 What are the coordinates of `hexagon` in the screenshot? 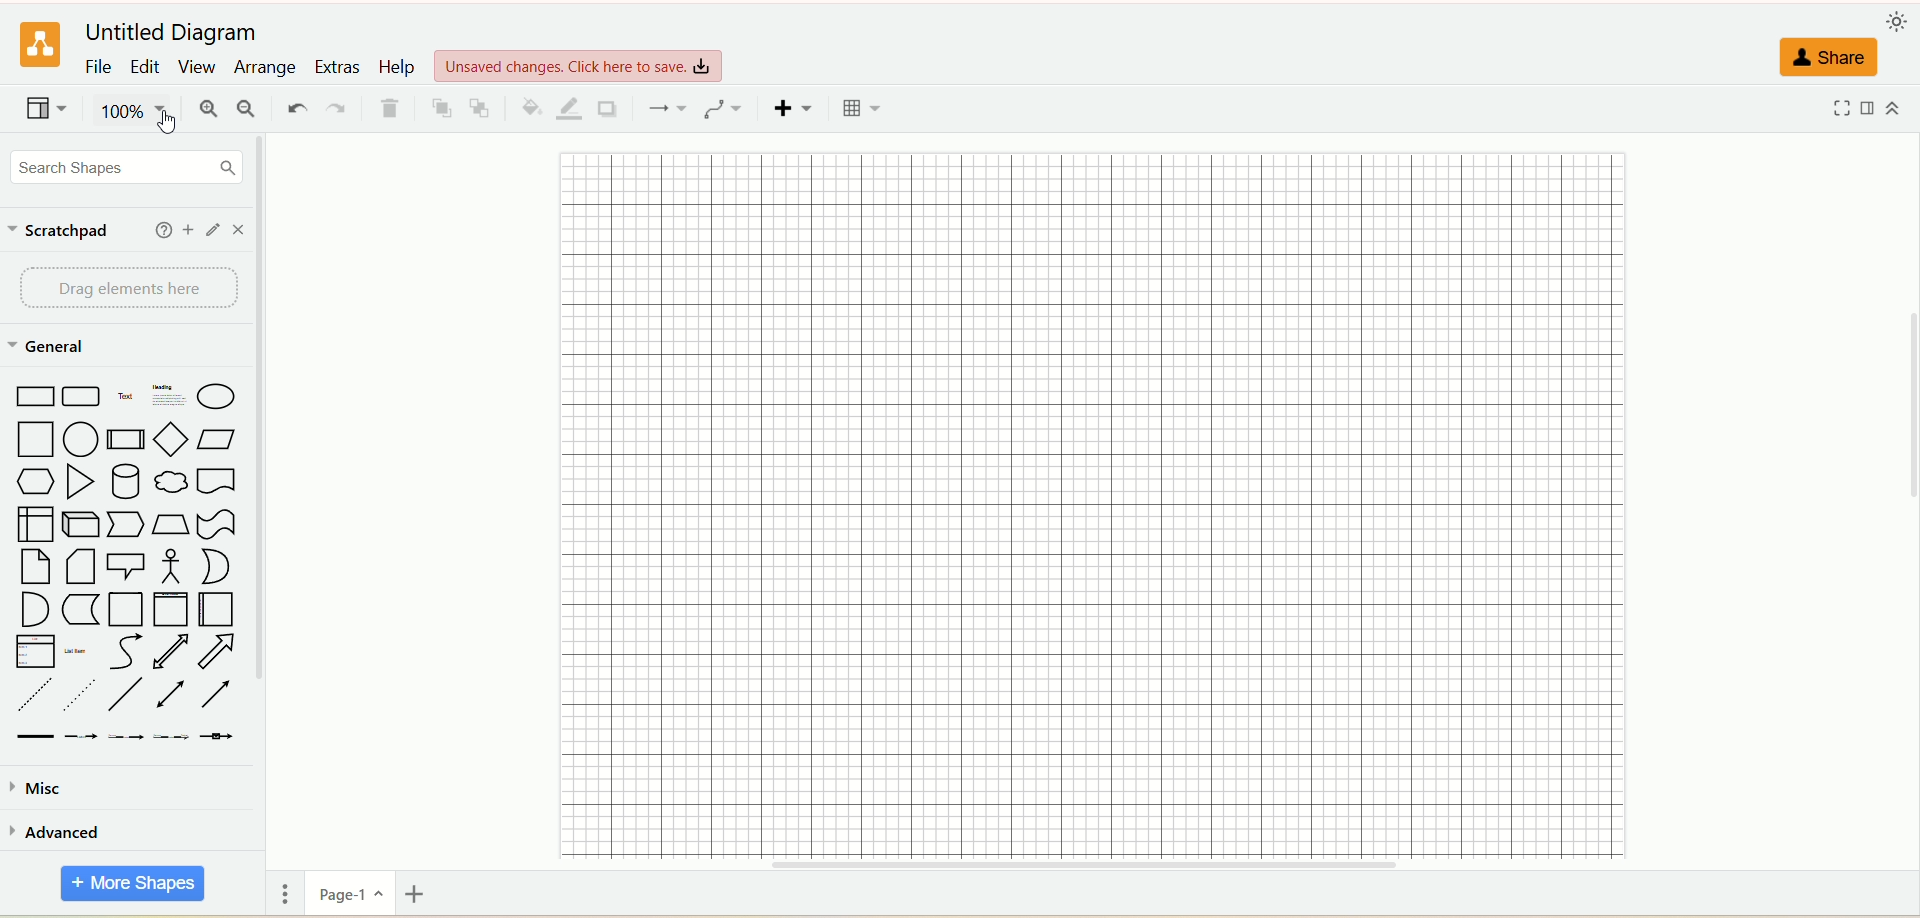 It's located at (35, 481).